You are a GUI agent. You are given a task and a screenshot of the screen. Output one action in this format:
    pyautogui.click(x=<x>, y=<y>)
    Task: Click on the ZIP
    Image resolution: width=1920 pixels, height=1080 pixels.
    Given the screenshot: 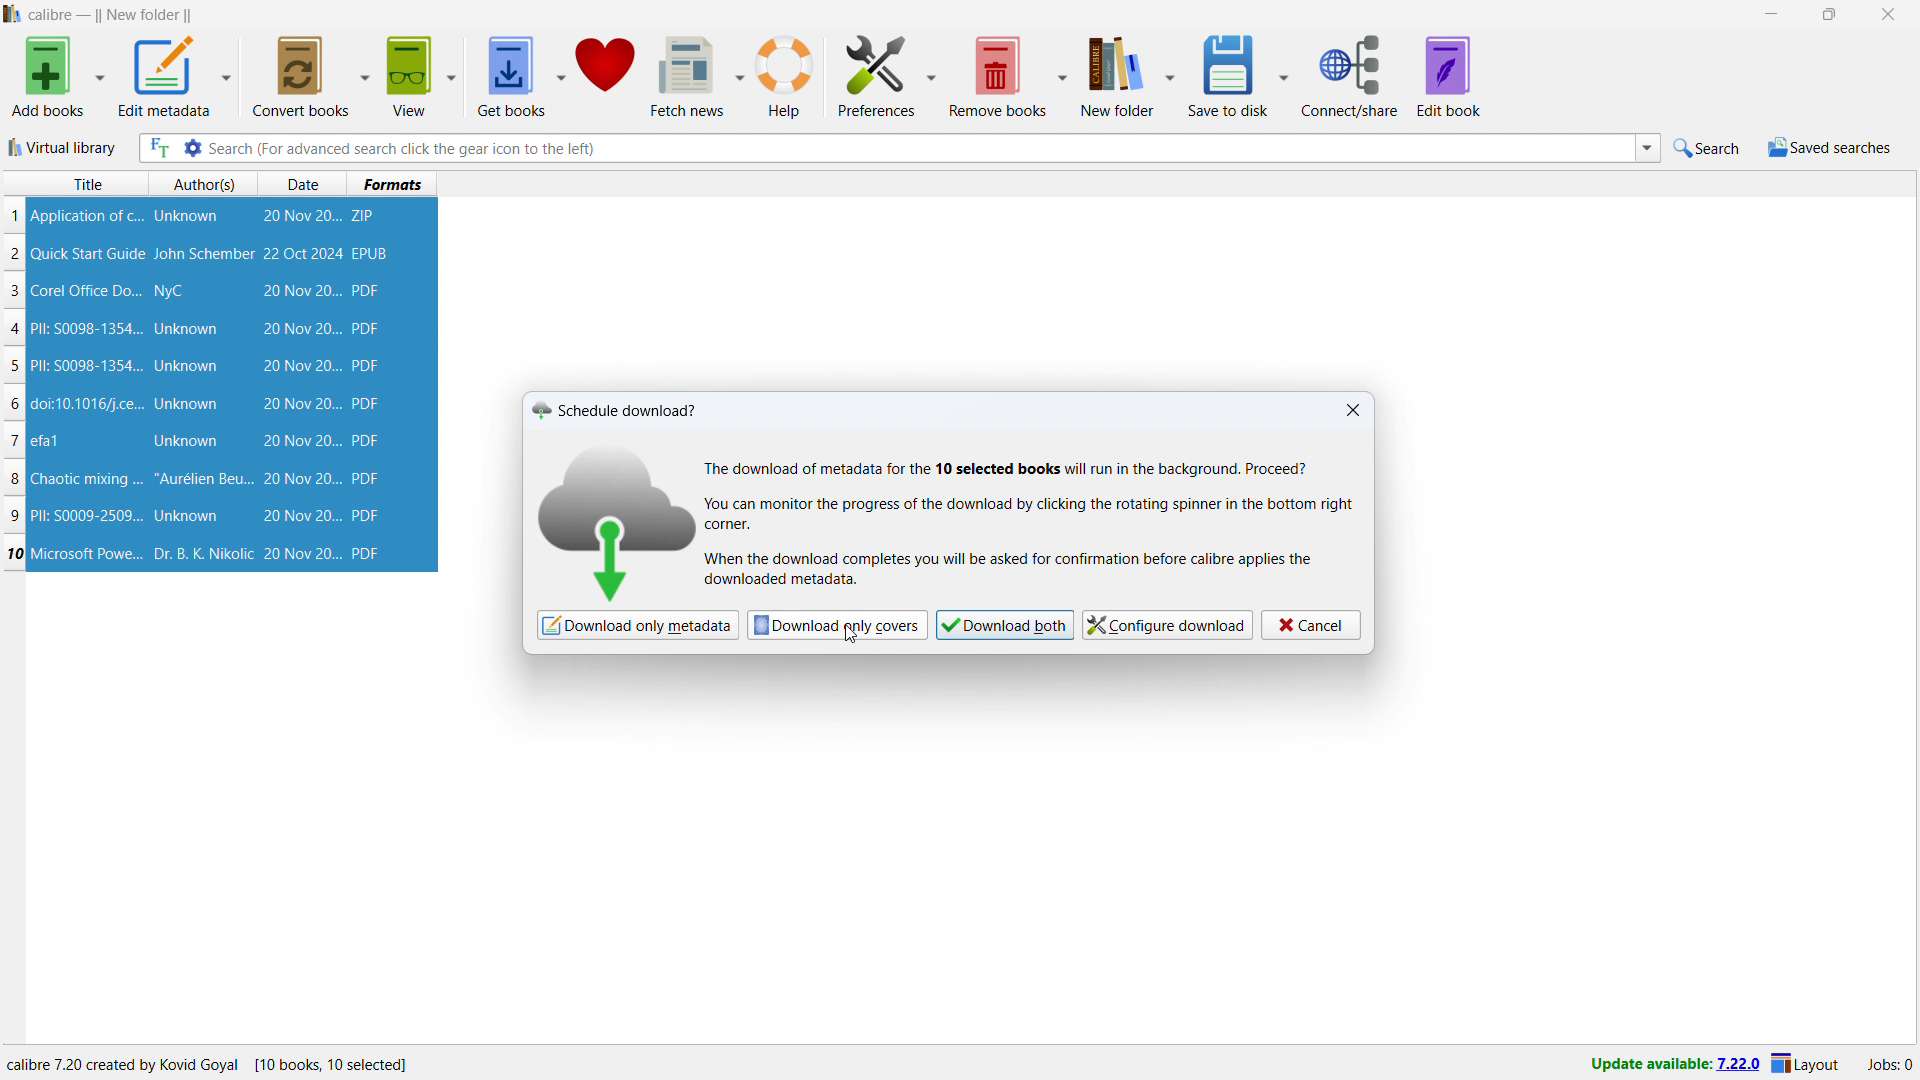 What is the action you would take?
    pyautogui.click(x=366, y=216)
    